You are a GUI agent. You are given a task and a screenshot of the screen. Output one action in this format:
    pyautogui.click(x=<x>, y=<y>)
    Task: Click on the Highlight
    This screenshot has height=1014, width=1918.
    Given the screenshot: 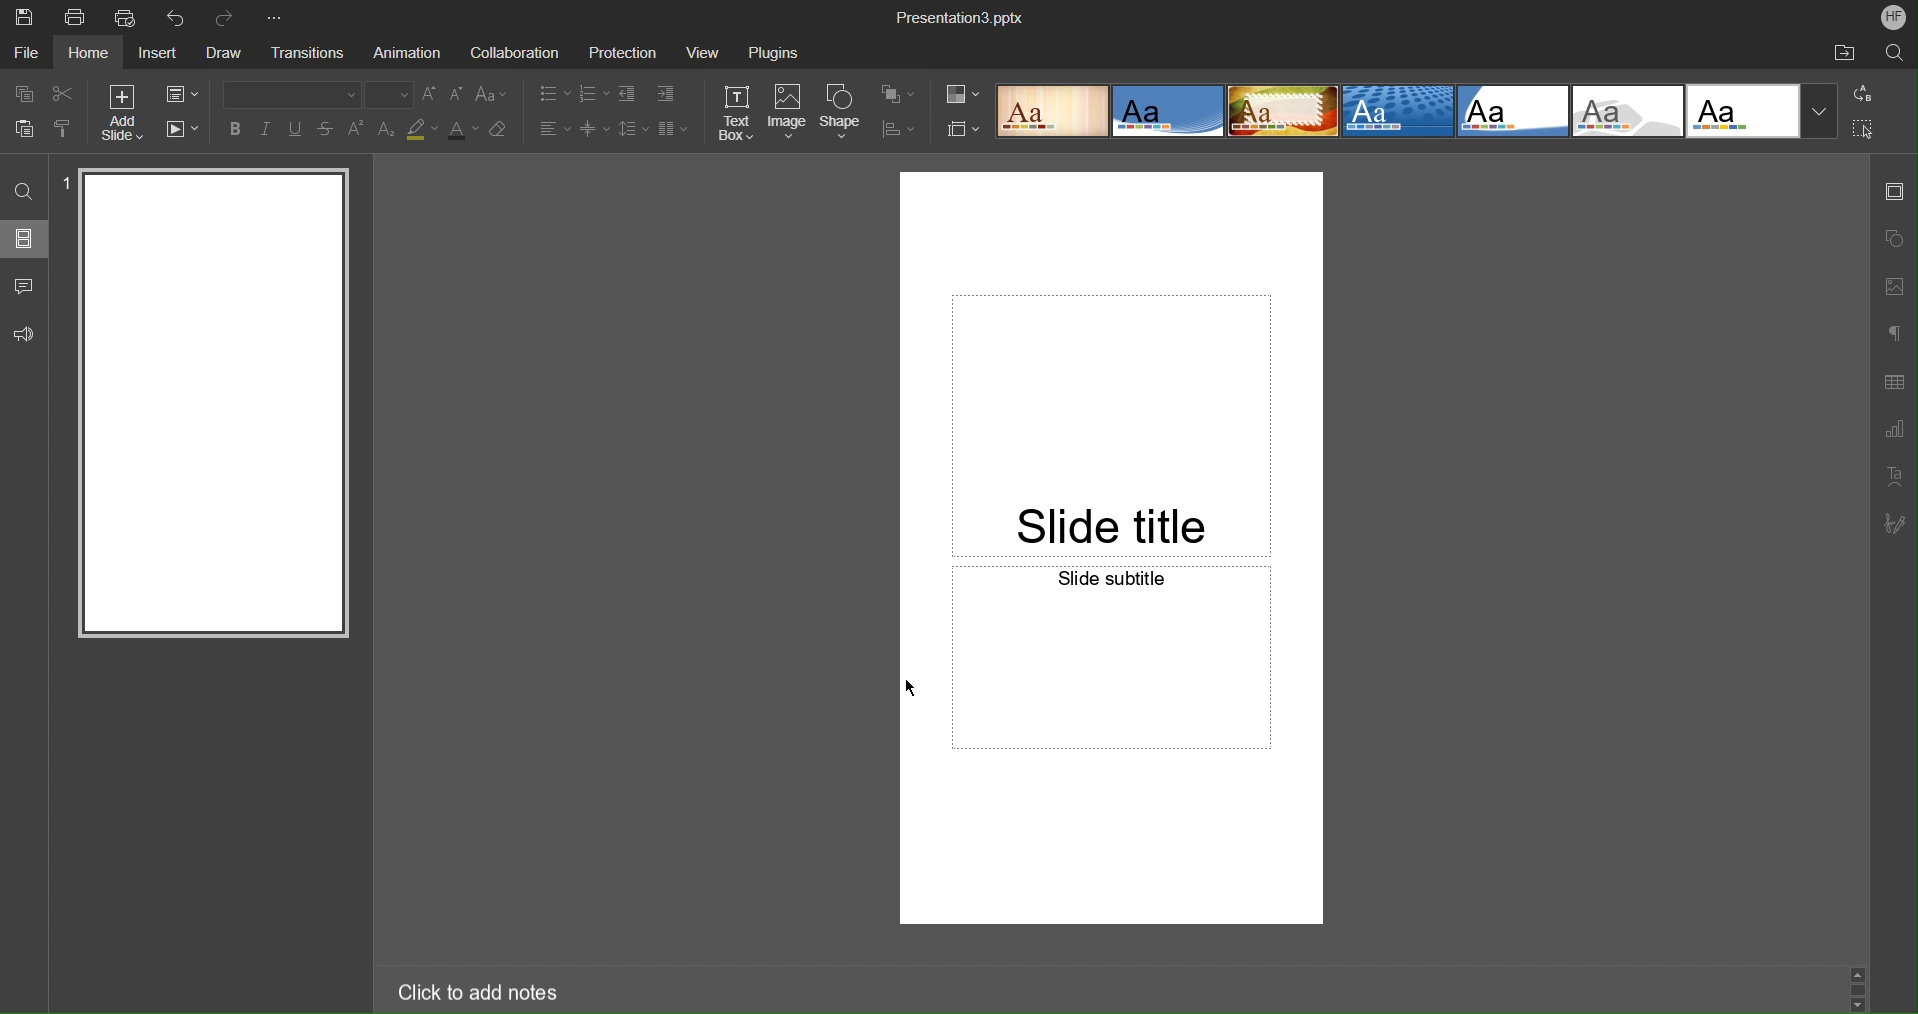 What is the action you would take?
    pyautogui.click(x=423, y=131)
    